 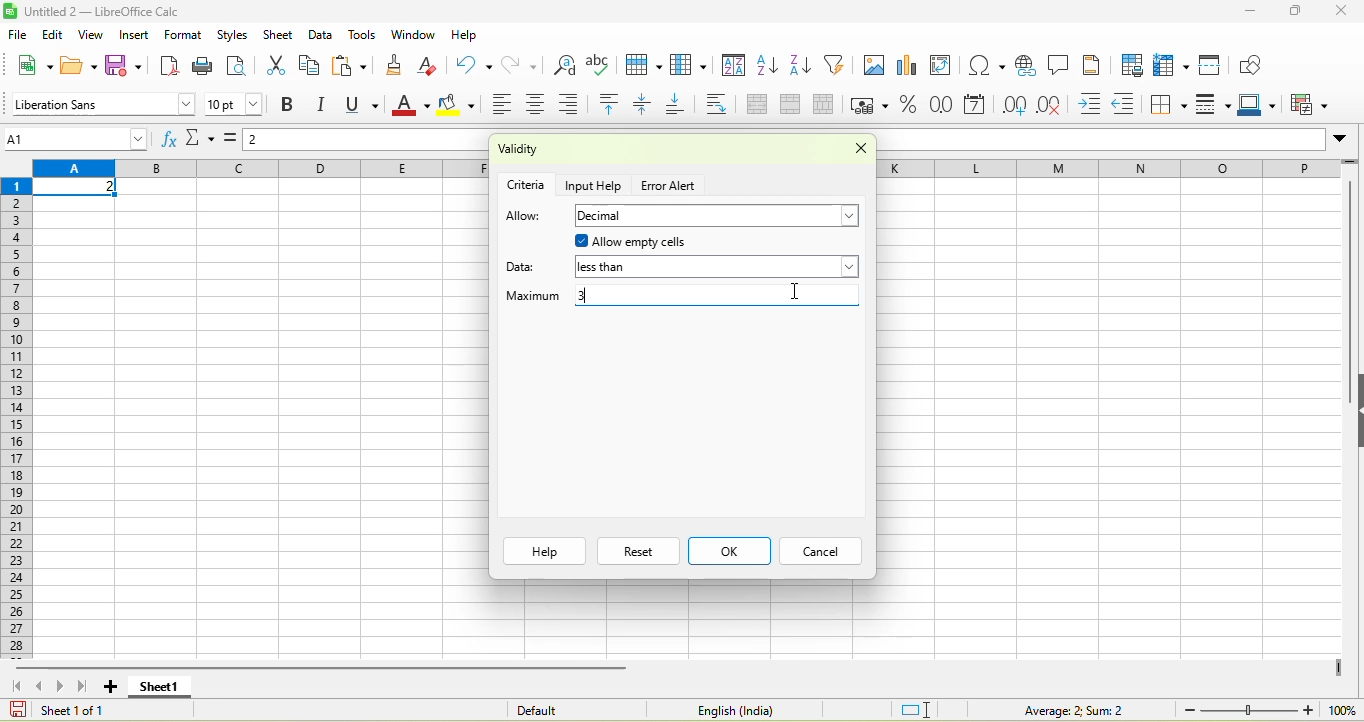 I want to click on cancel, so click(x=818, y=552).